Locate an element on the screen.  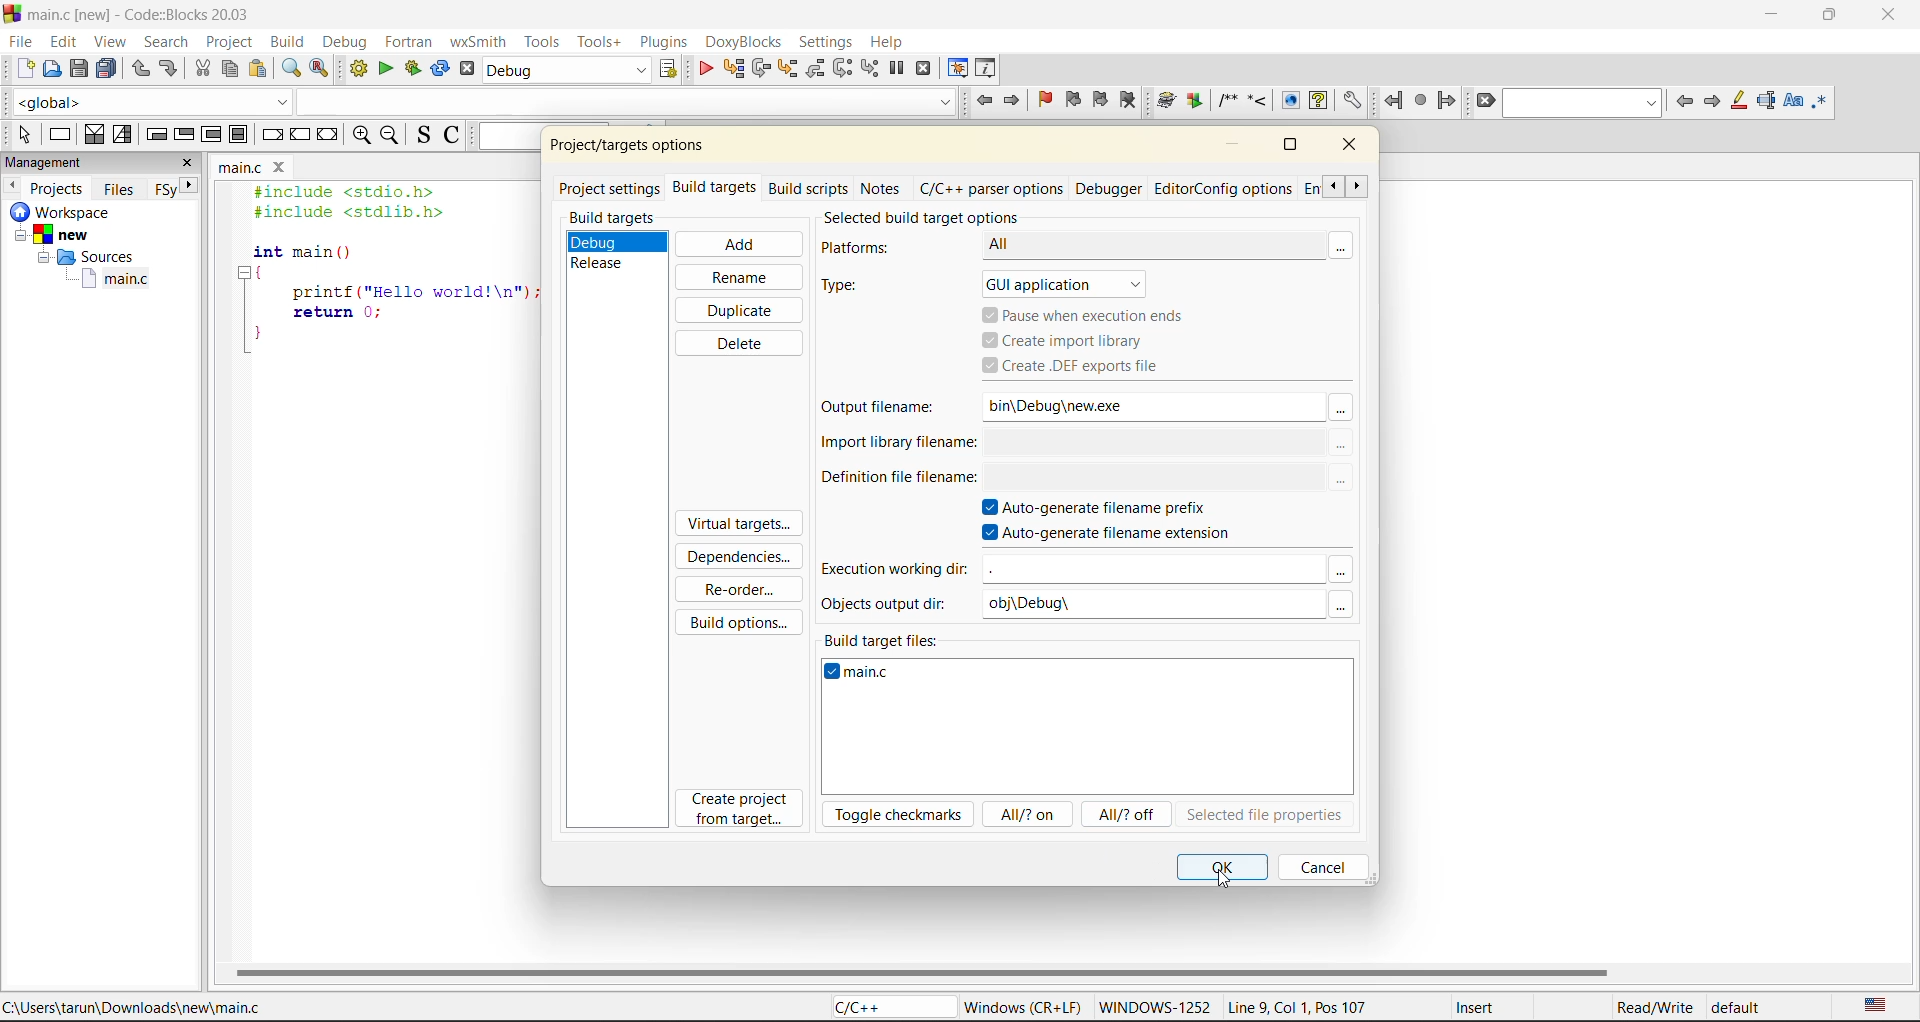
virtual targets is located at coordinates (738, 525).